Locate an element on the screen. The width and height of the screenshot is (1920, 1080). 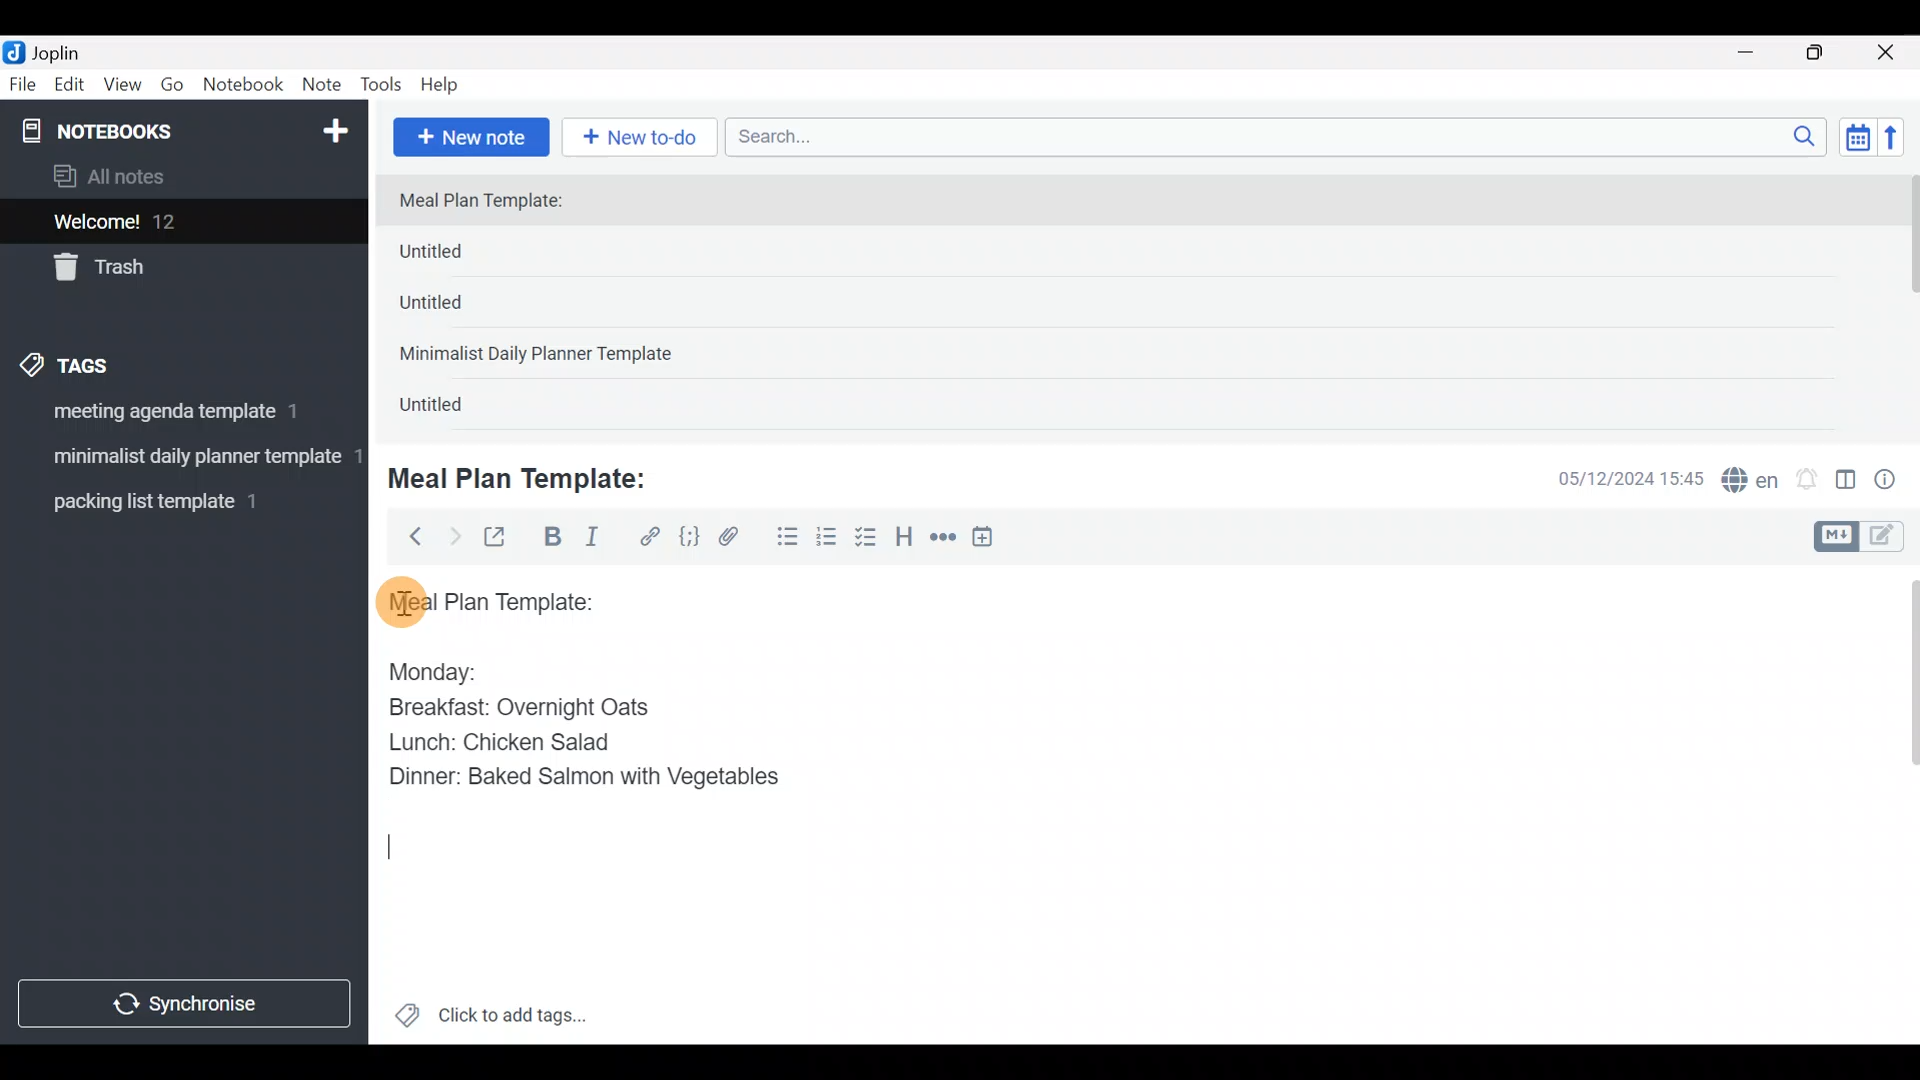
Insert time is located at coordinates (992, 540).